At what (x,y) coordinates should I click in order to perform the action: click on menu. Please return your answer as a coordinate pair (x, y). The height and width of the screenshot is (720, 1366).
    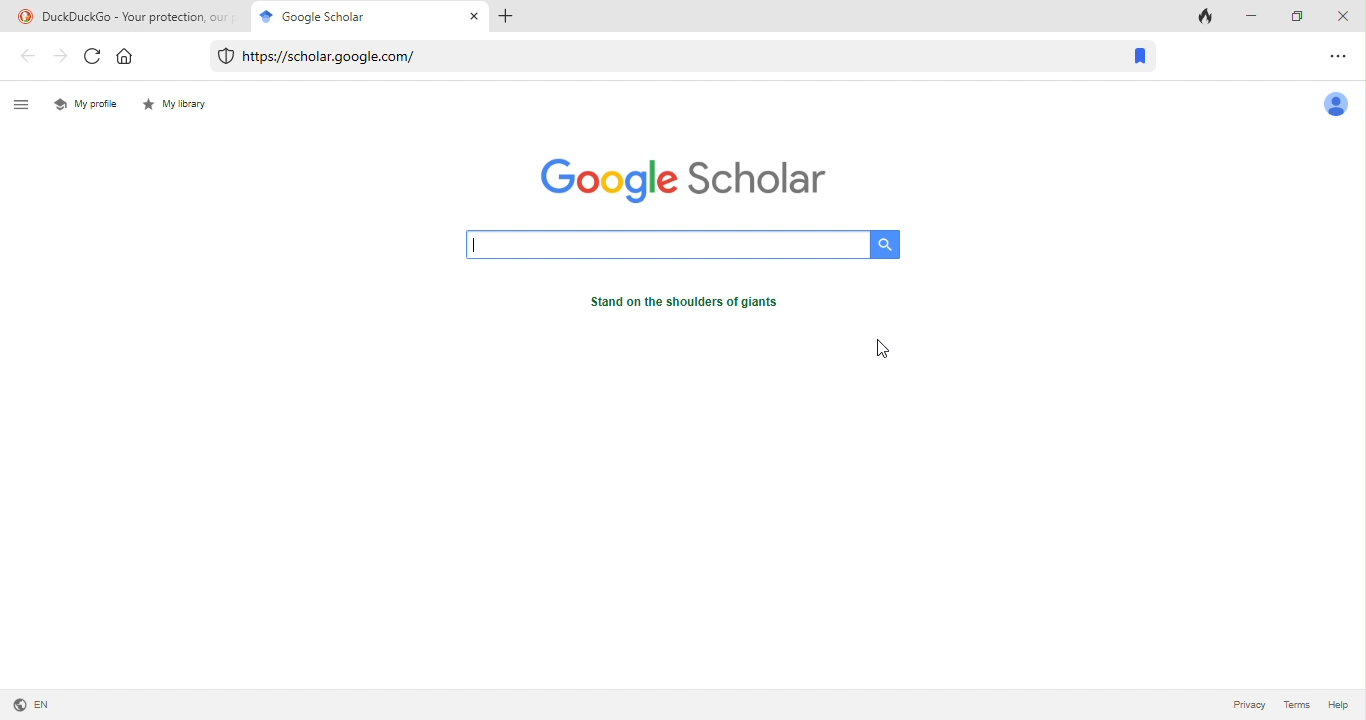
    Looking at the image, I should click on (25, 104).